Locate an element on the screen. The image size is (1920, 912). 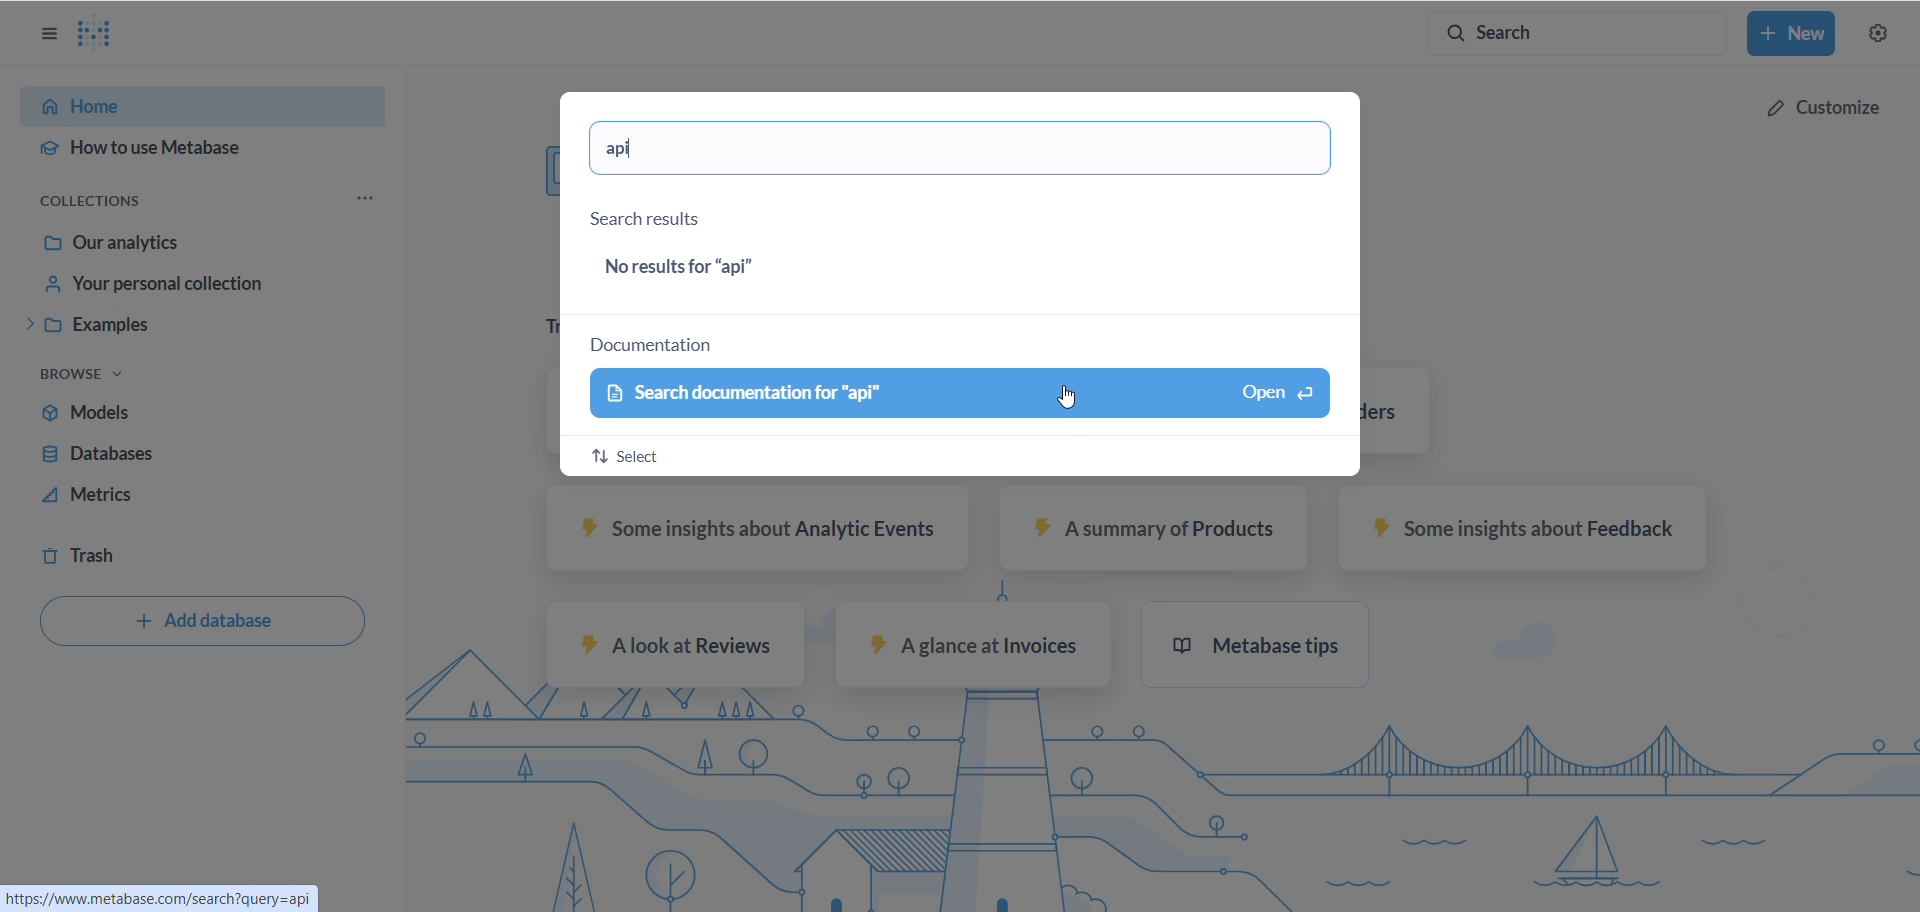
Our analytics is located at coordinates (189, 244).